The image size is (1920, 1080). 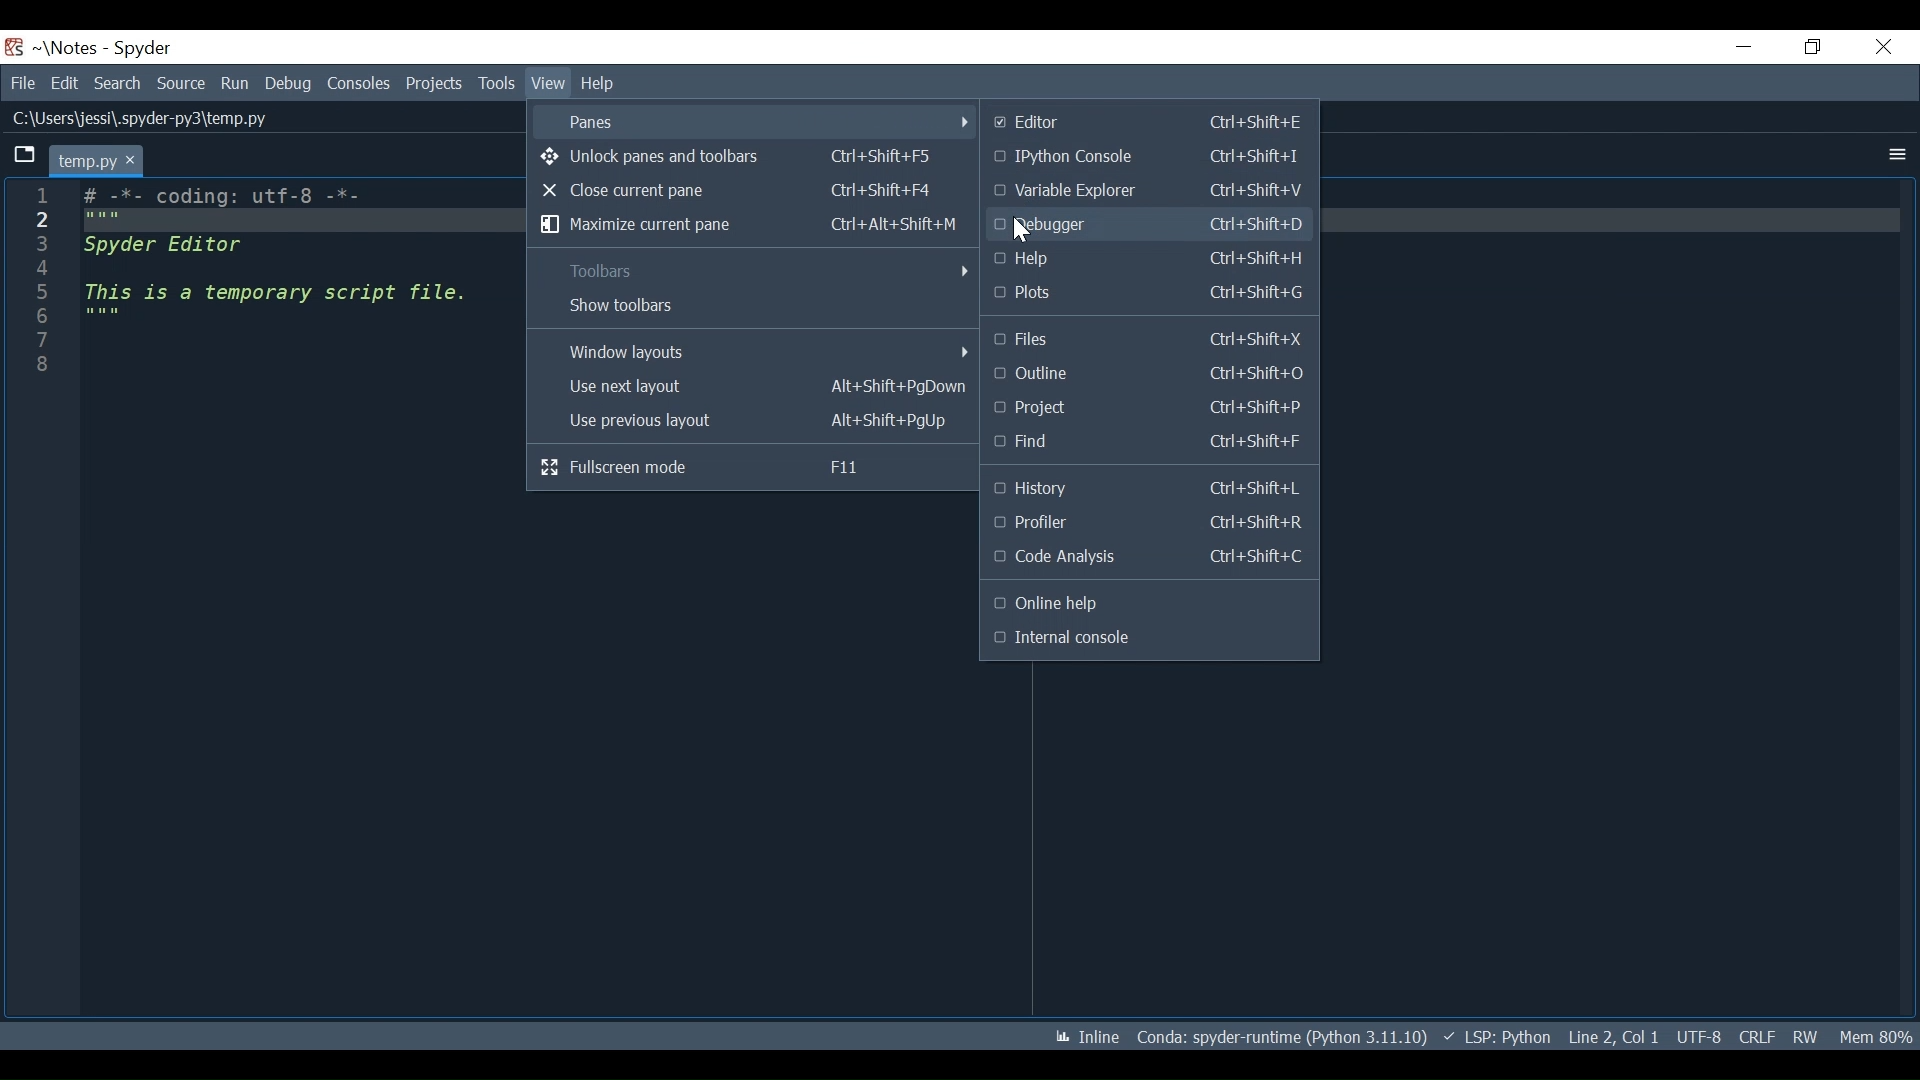 What do you see at coordinates (1087, 1037) in the screenshot?
I see `Inline` at bounding box center [1087, 1037].